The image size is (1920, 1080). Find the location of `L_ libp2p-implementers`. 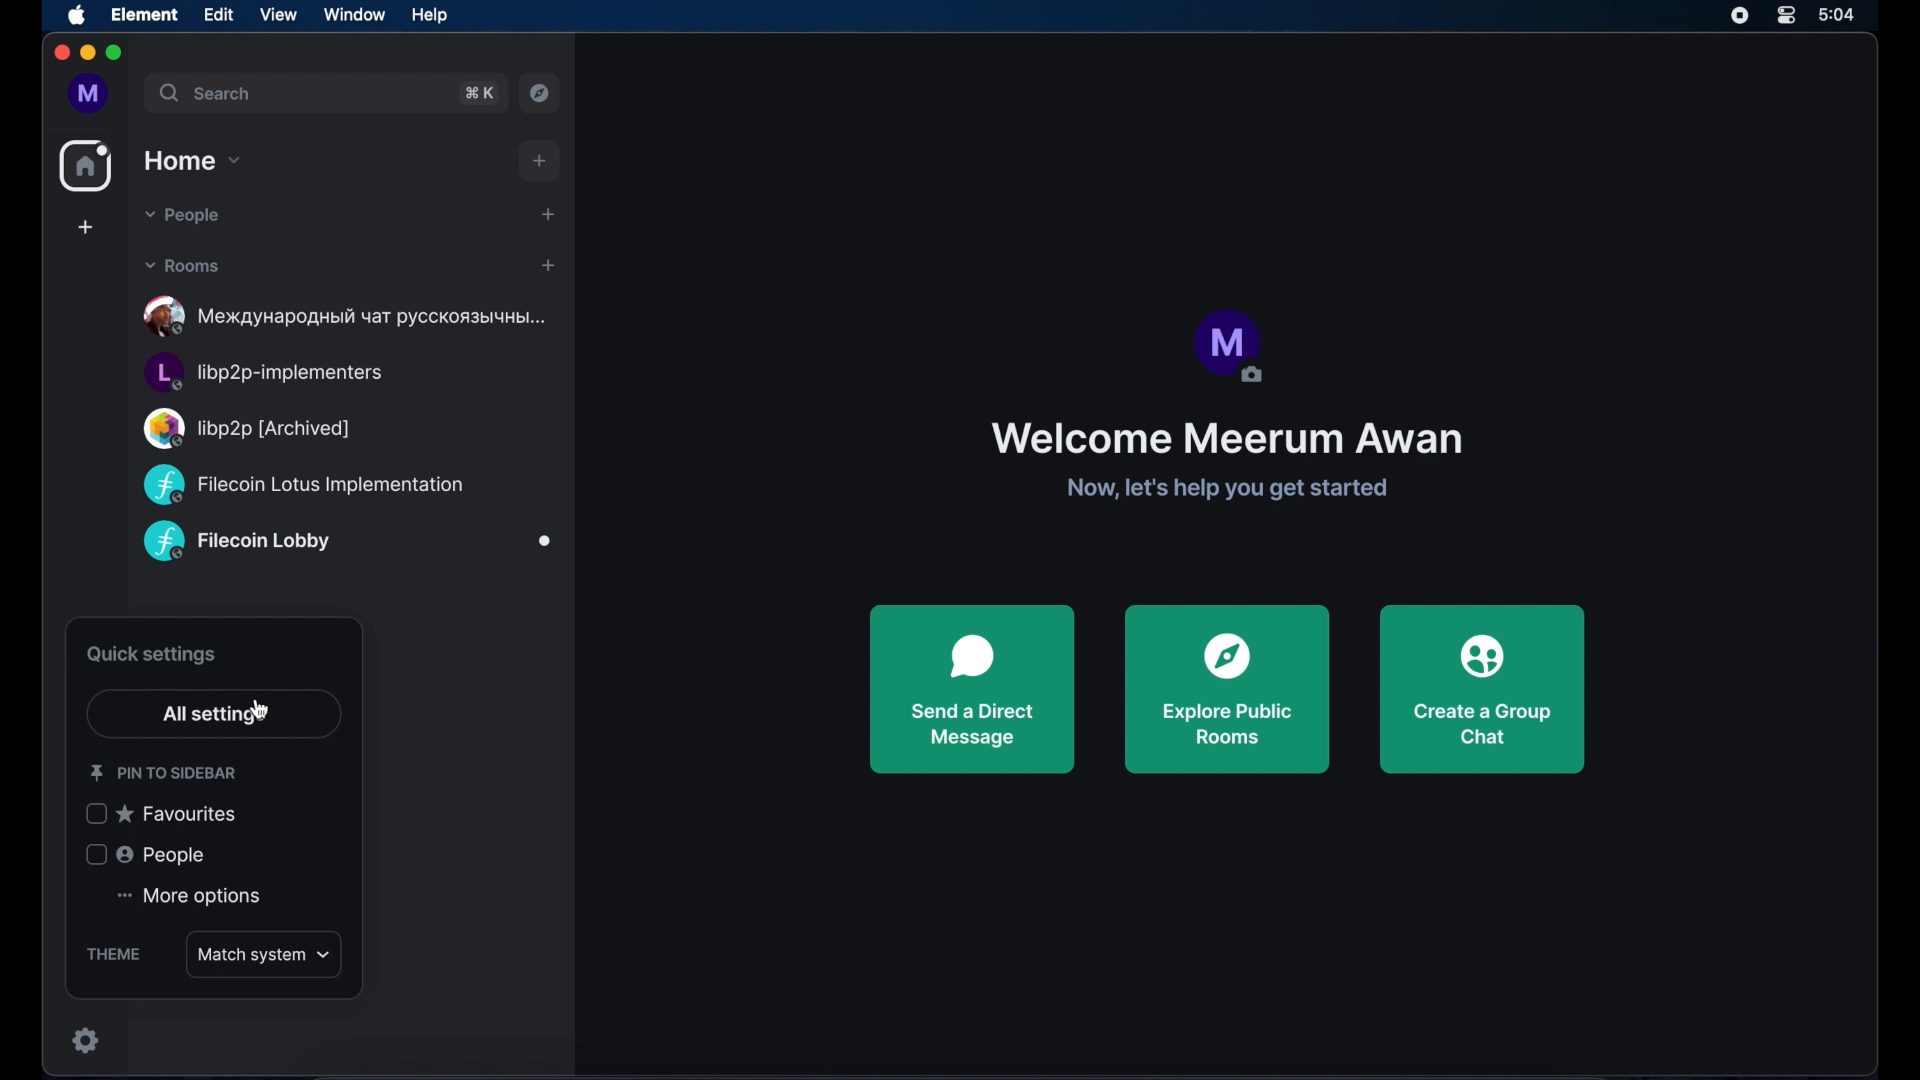

L_ libp2p-implementers is located at coordinates (273, 371).